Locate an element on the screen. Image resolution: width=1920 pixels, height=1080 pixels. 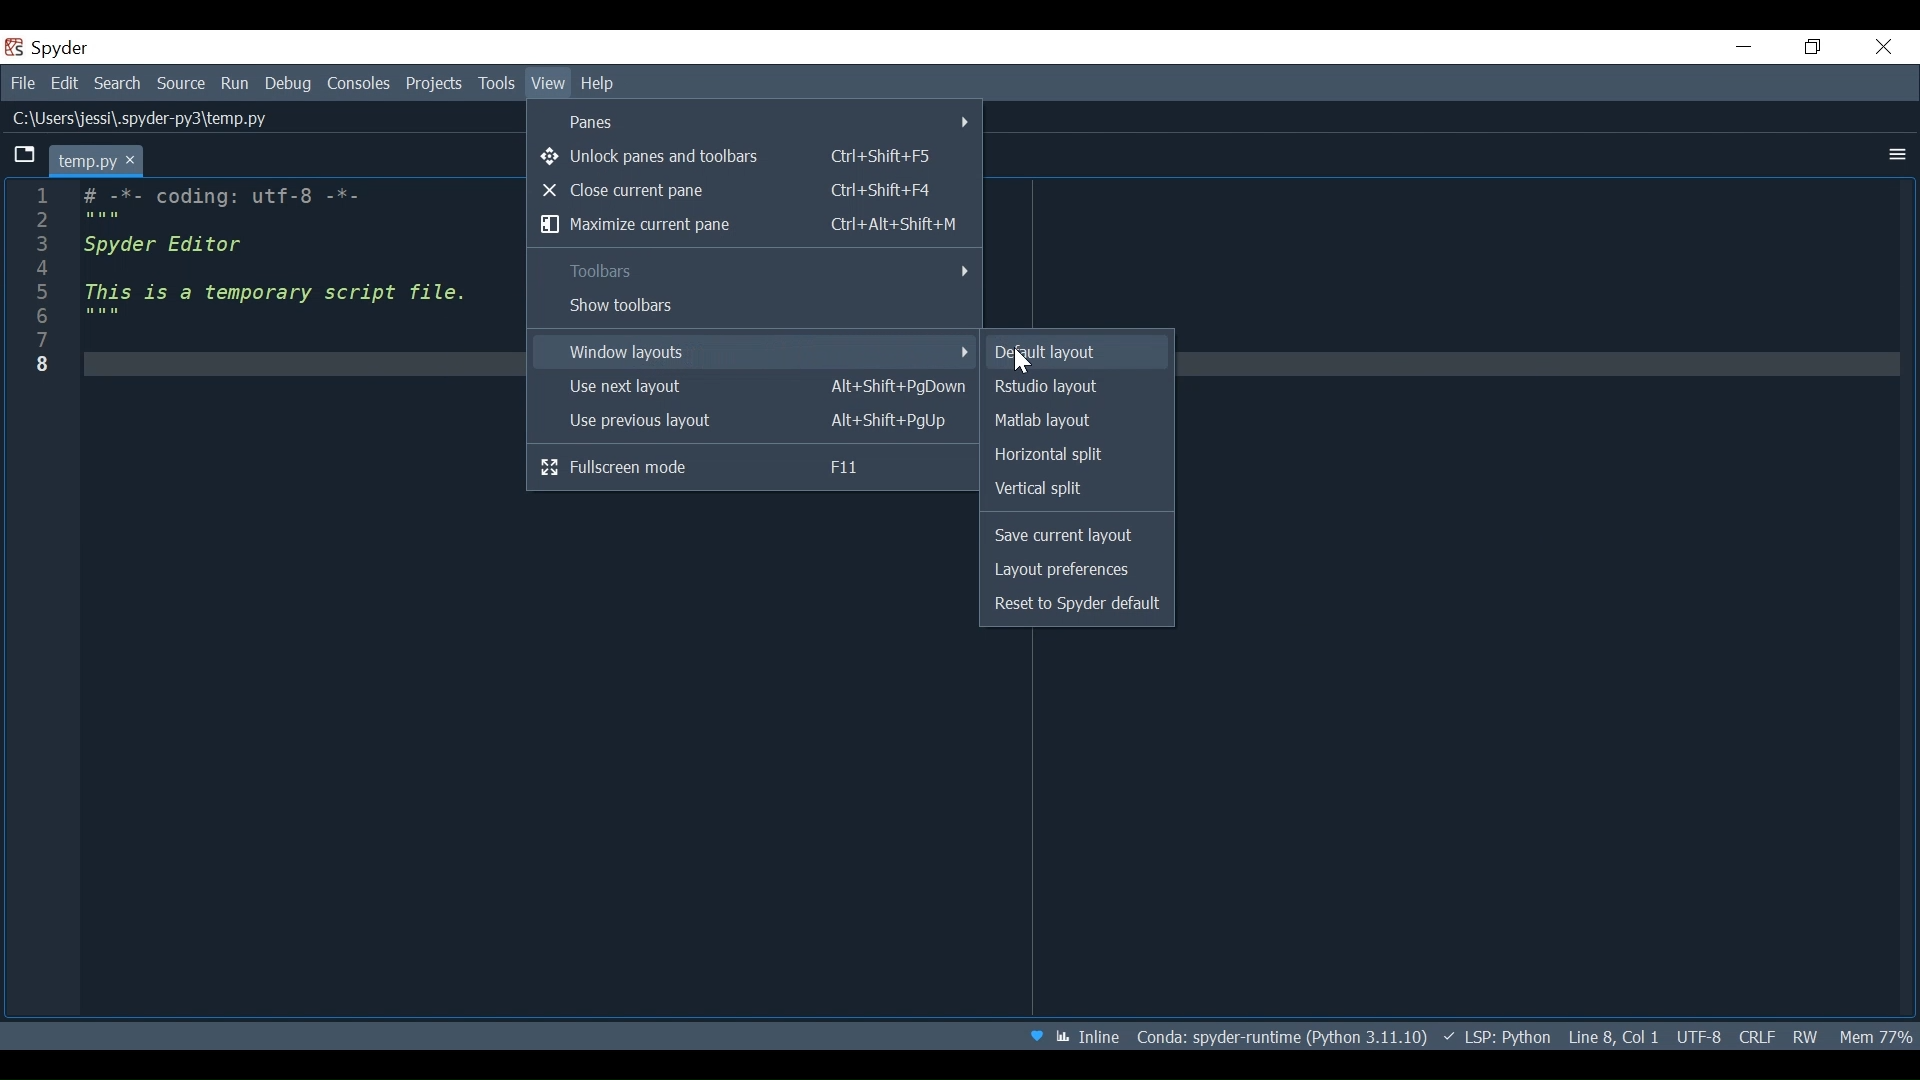
Default layout is located at coordinates (1076, 353).